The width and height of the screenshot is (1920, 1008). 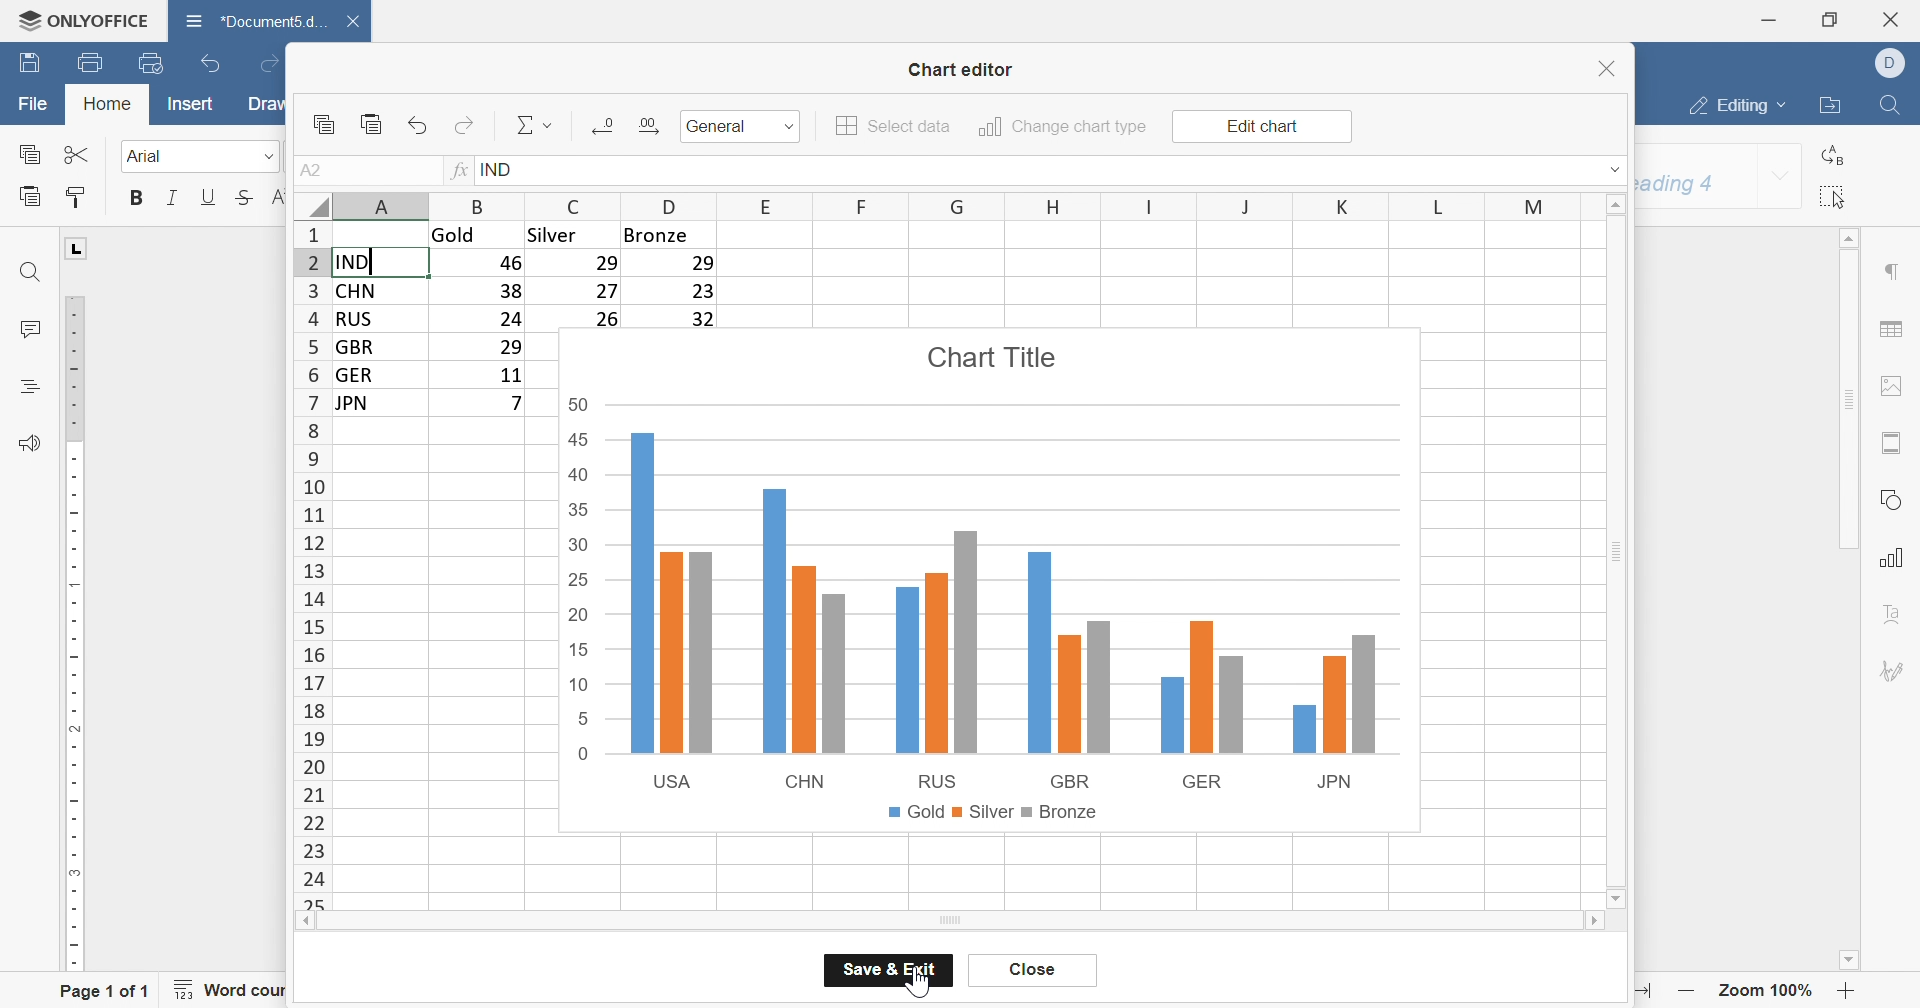 What do you see at coordinates (31, 271) in the screenshot?
I see `find` at bounding box center [31, 271].